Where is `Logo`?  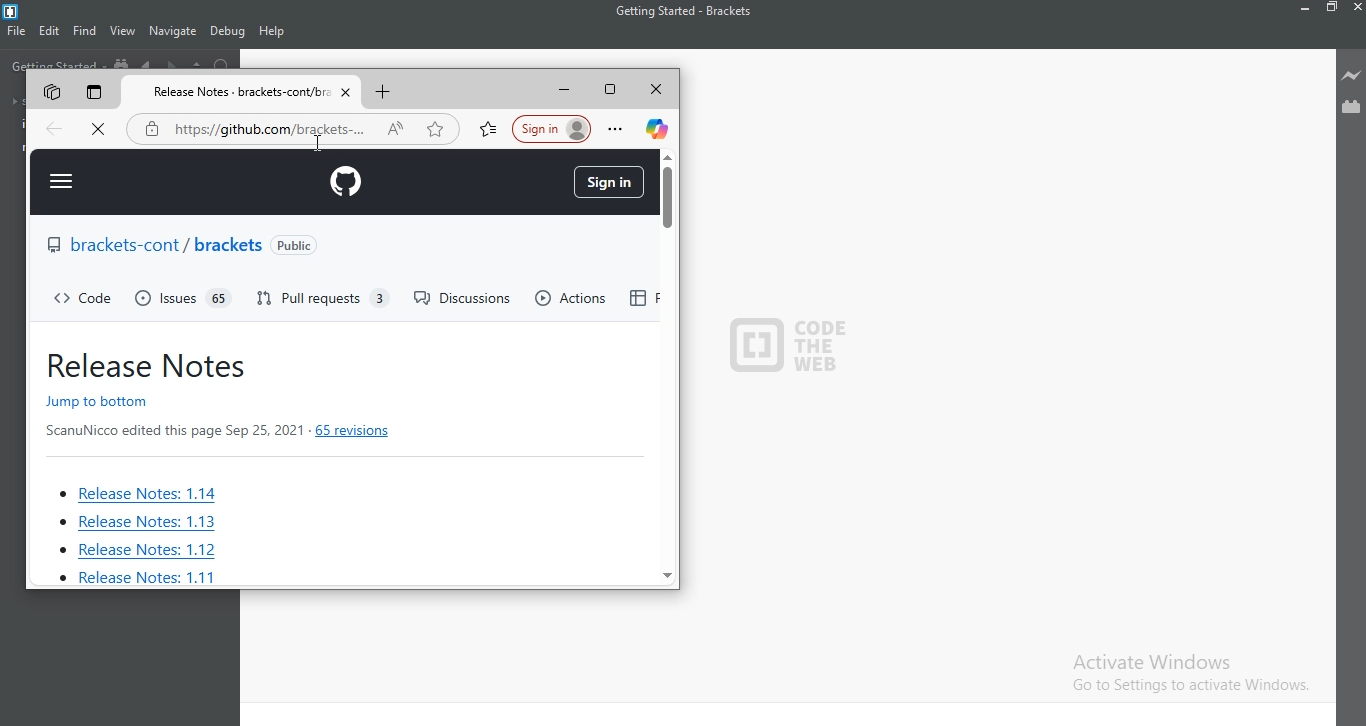
Logo is located at coordinates (15, 12).